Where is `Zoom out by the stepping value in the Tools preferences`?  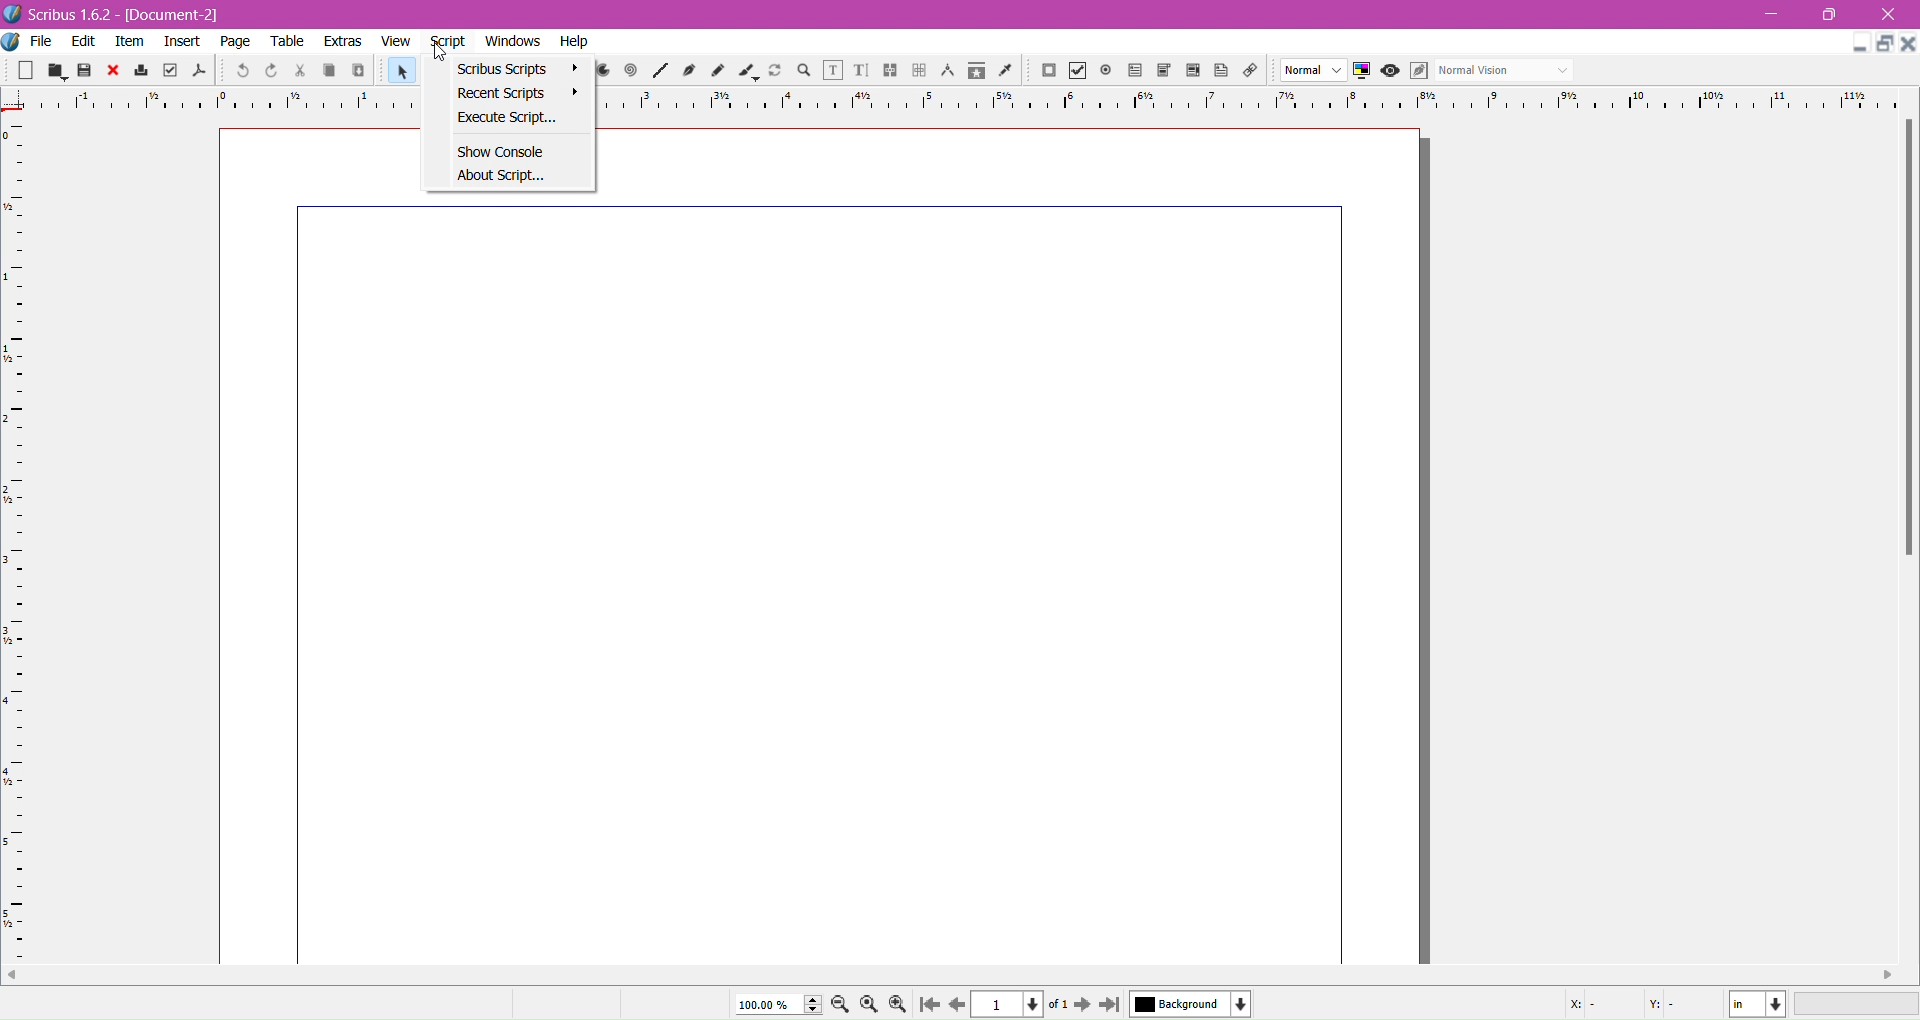
Zoom out by the stepping value in the Tools preferences is located at coordinates (839, 1004).